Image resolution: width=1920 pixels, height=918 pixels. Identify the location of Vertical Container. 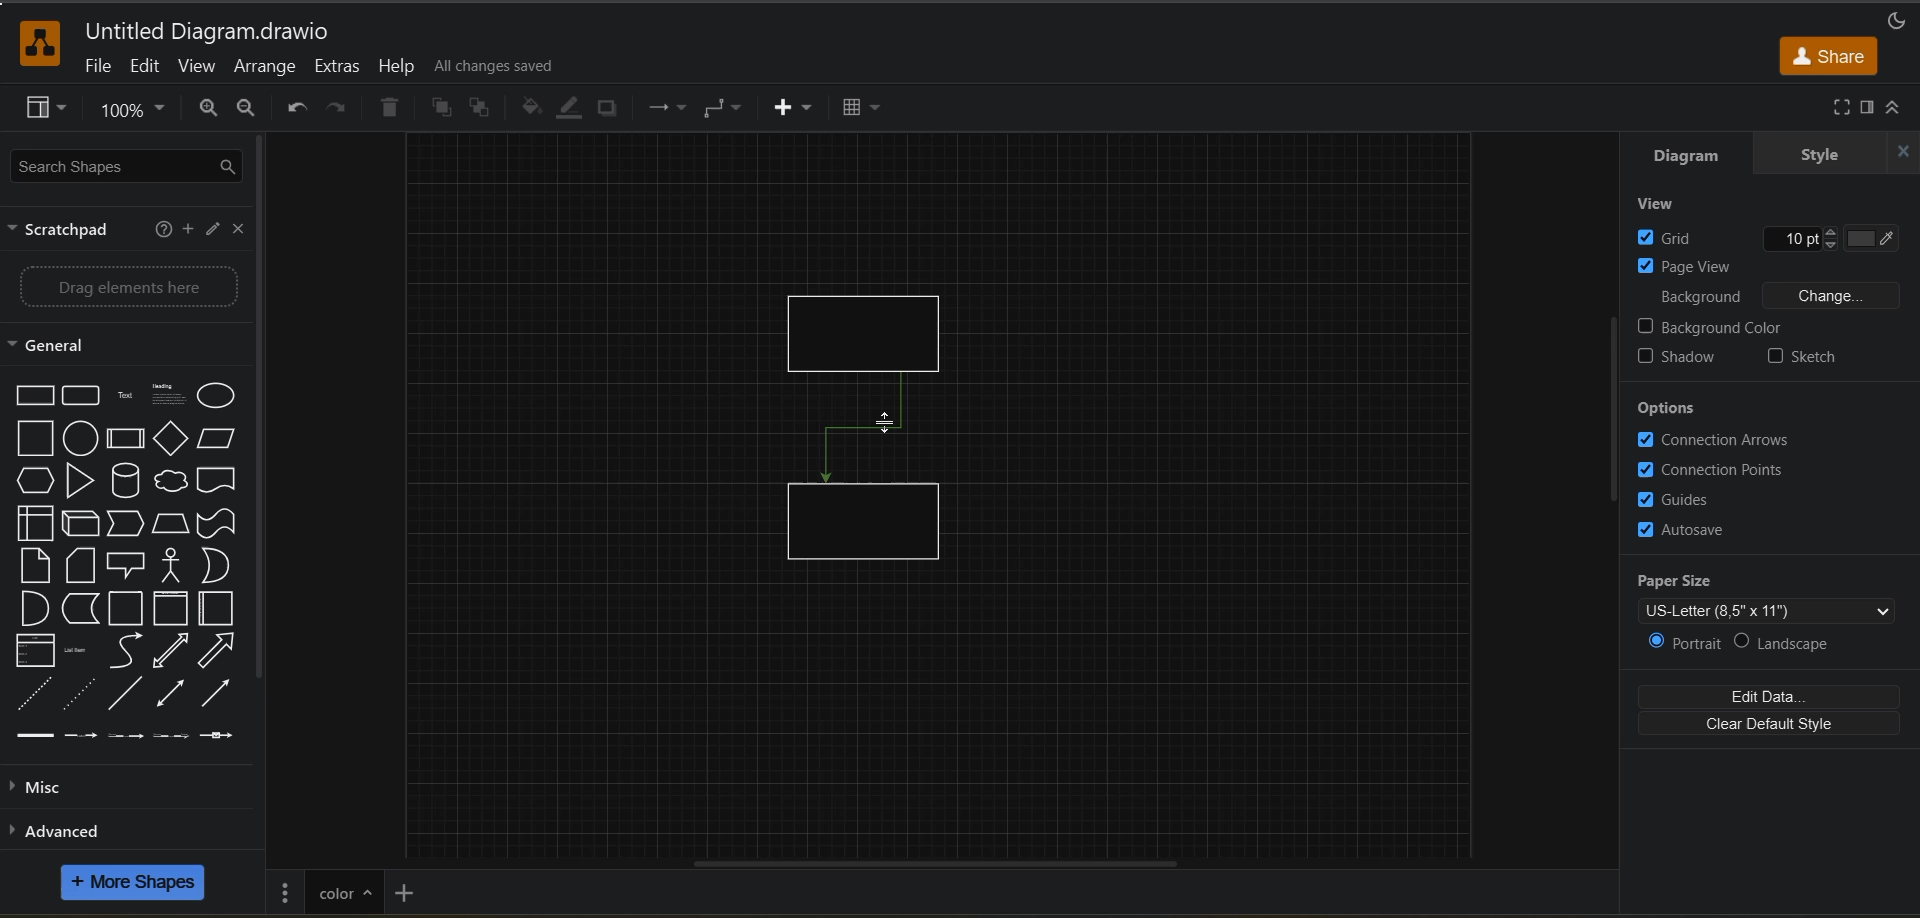
(174, 609).